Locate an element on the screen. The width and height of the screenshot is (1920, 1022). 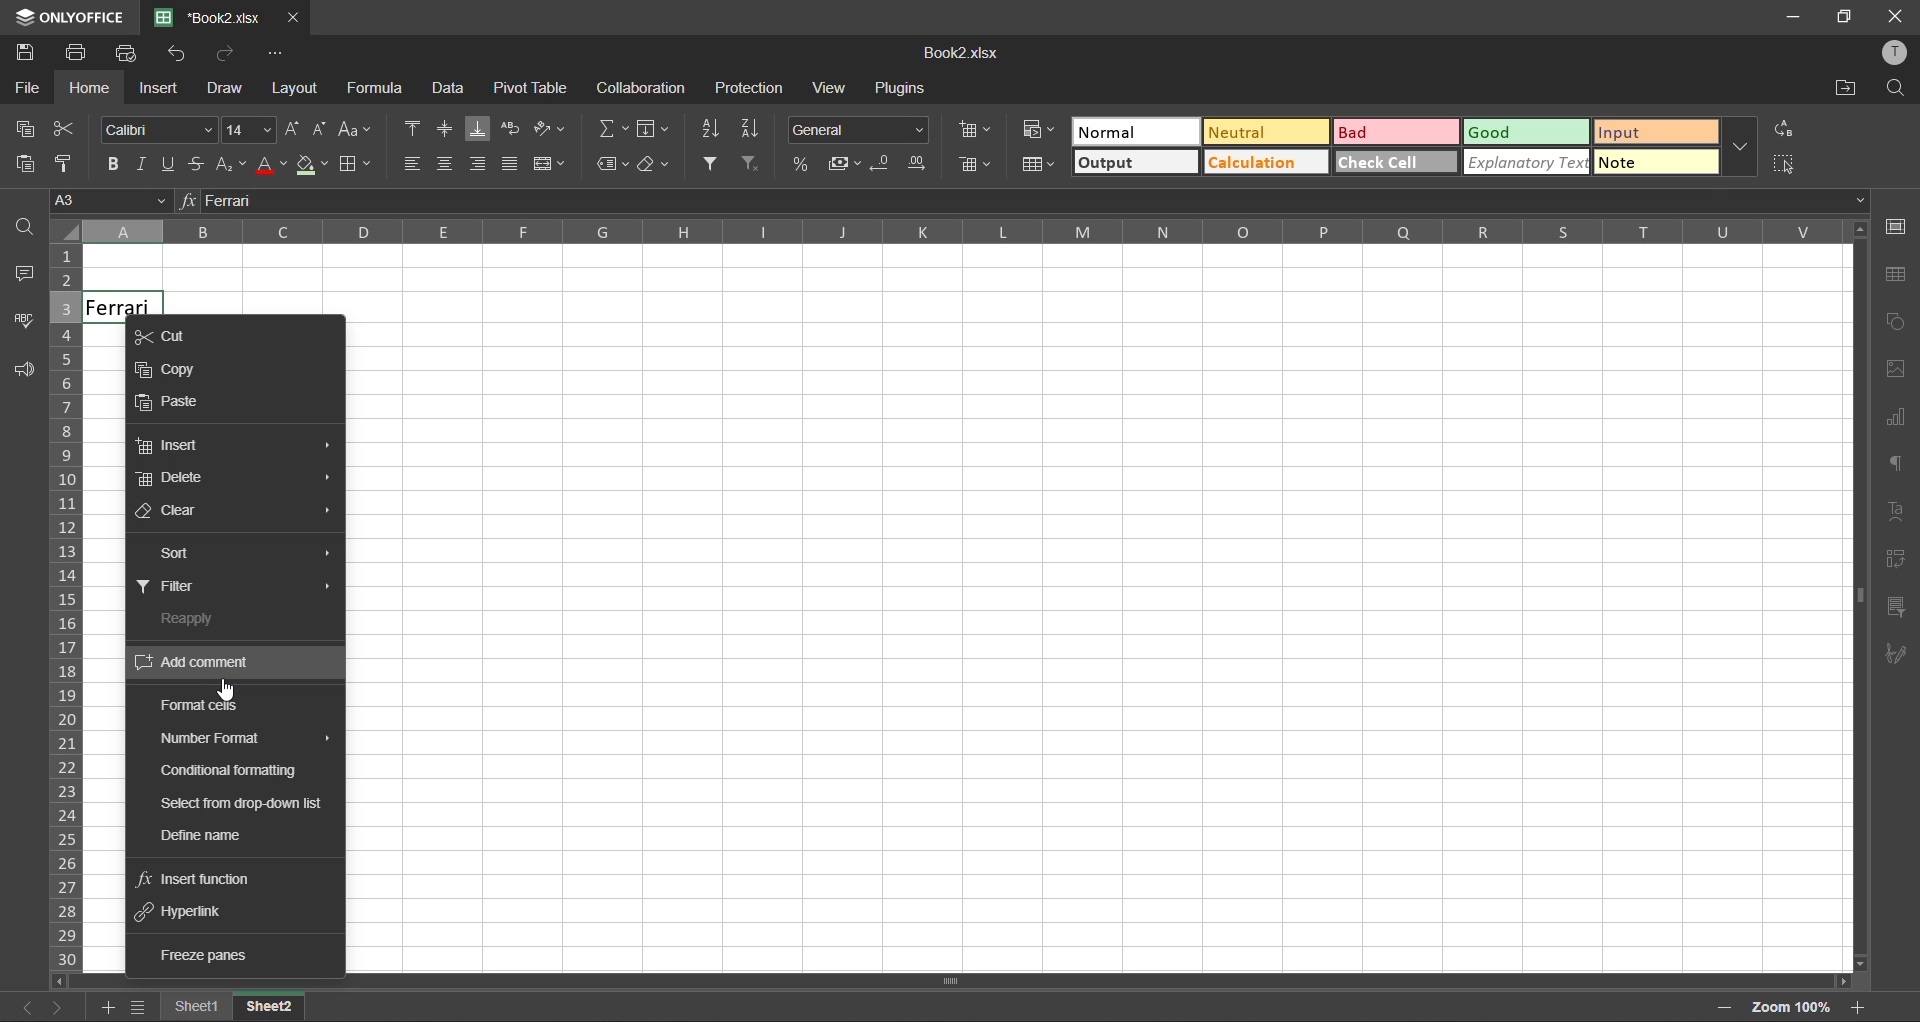
merge and center is located at coordinates (550, 168).